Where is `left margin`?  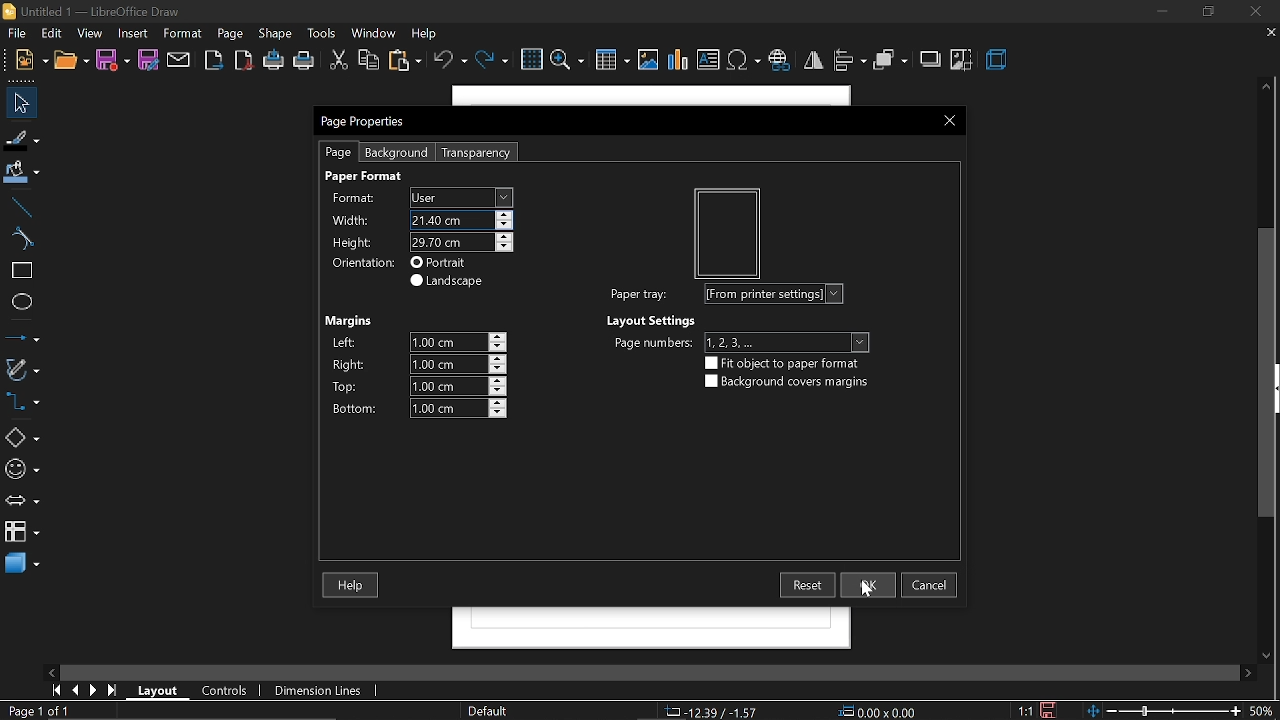
left margin is located at coordinates (346, 340).